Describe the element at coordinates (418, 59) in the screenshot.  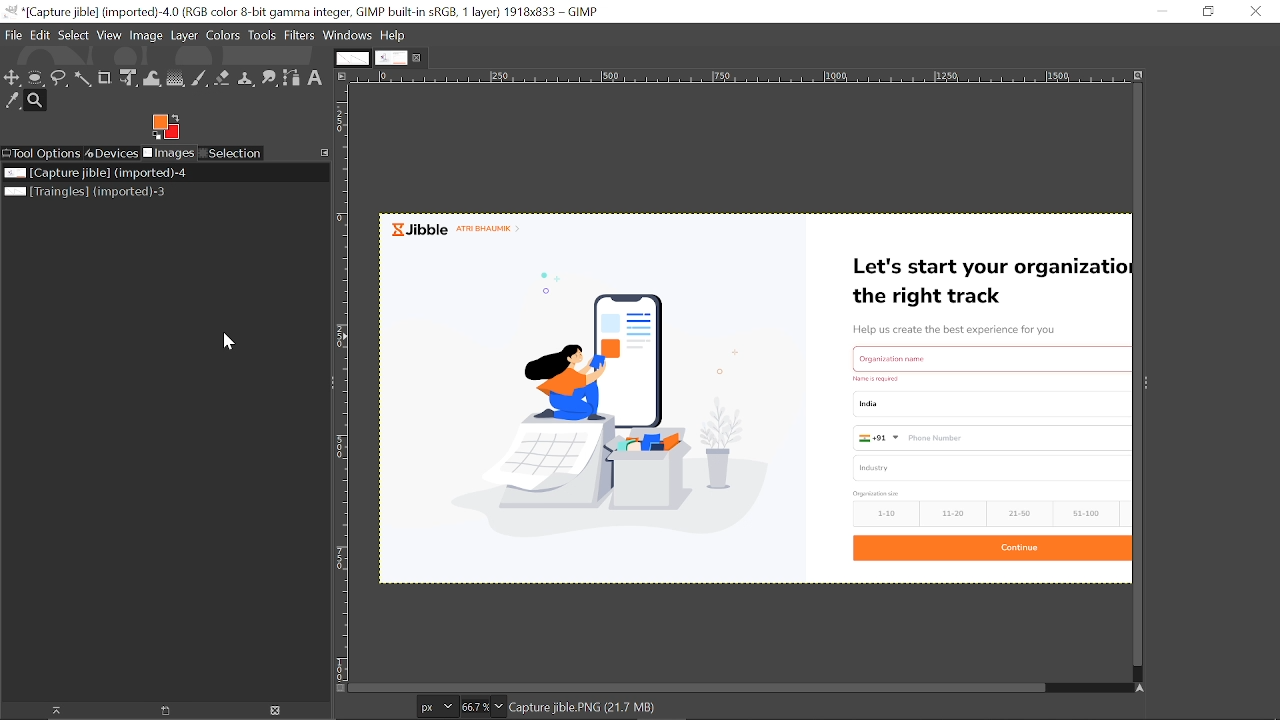
I see `Close` at that location.